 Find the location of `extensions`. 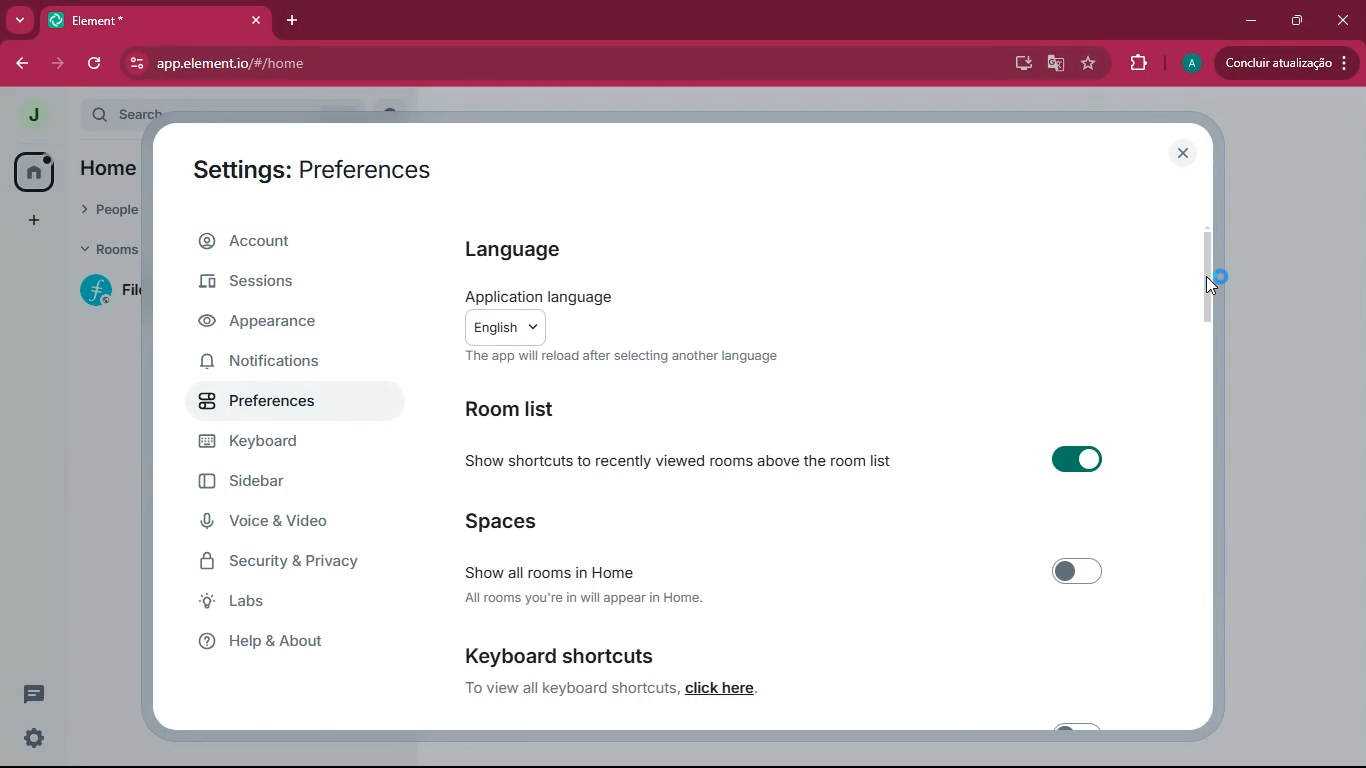

extensions is located at coordinates (1136, 65).